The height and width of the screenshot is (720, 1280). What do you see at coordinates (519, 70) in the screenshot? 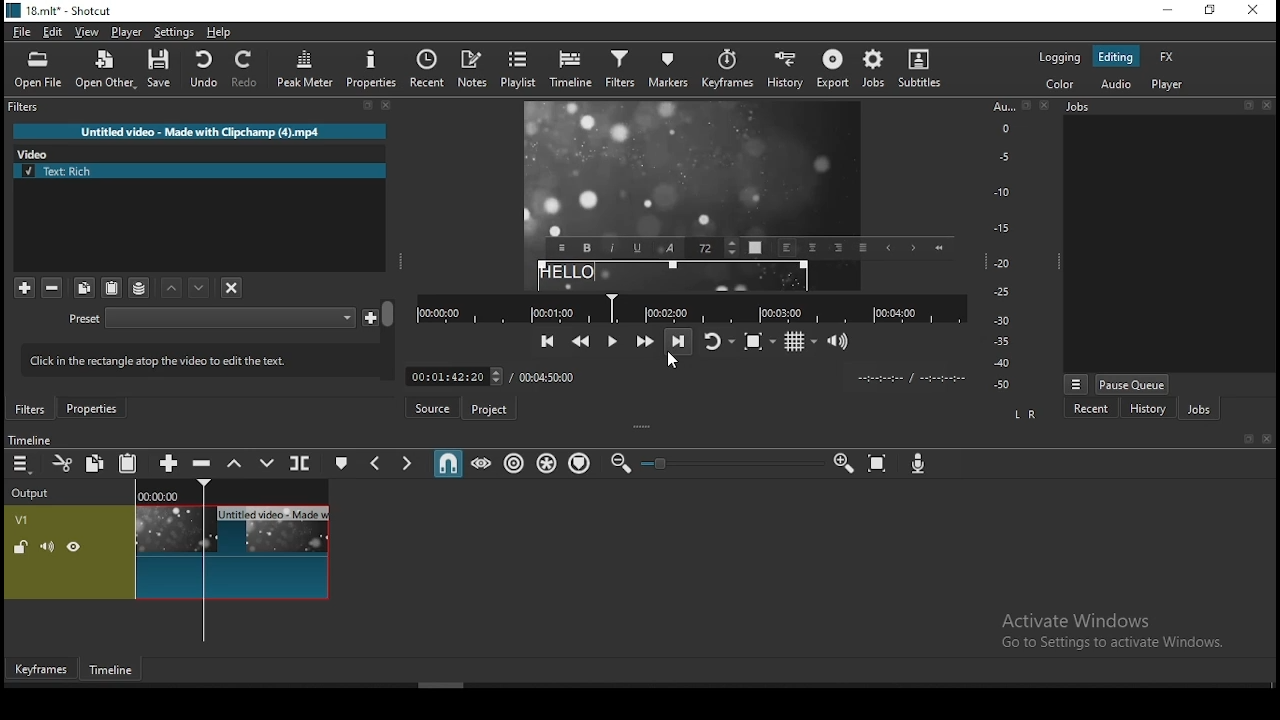
I see `playlist` at bounding box center [519, 70].